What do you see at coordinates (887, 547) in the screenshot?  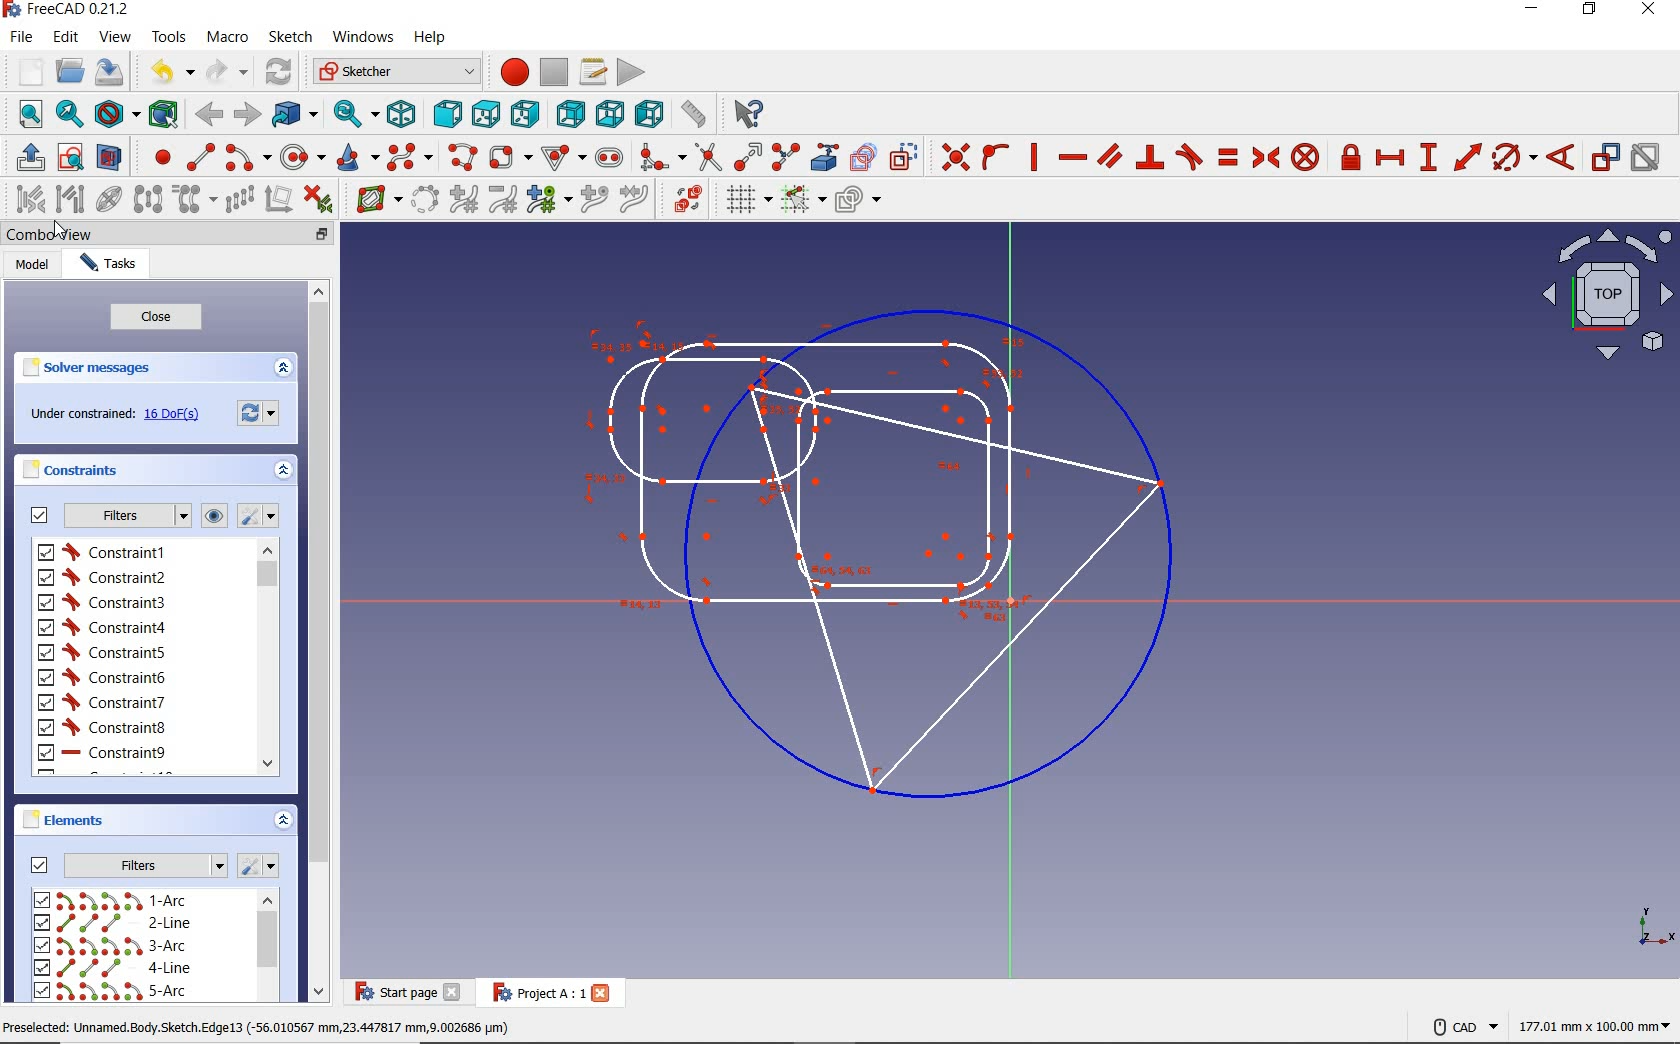 I see `project design` at bounding box center [887, 547].